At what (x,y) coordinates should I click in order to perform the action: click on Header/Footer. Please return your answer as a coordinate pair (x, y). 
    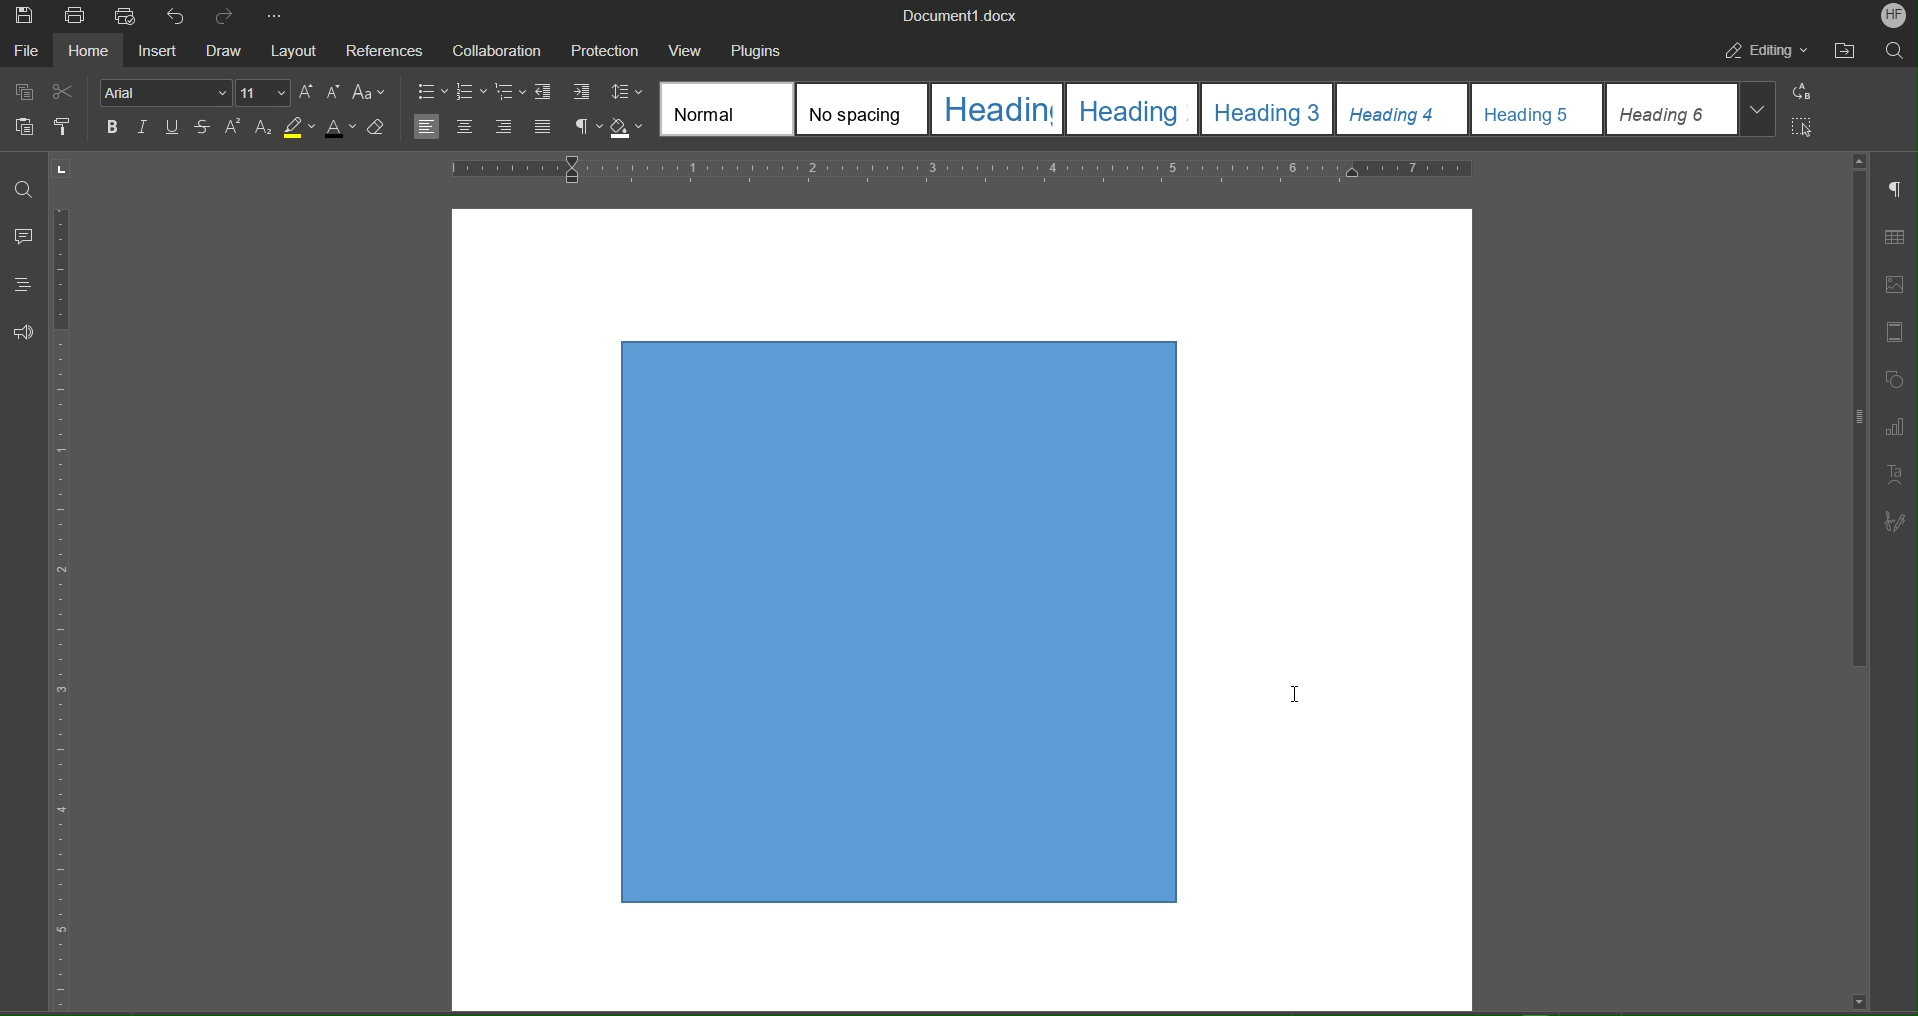
    Looking at the image, I should click on (1900, 334).